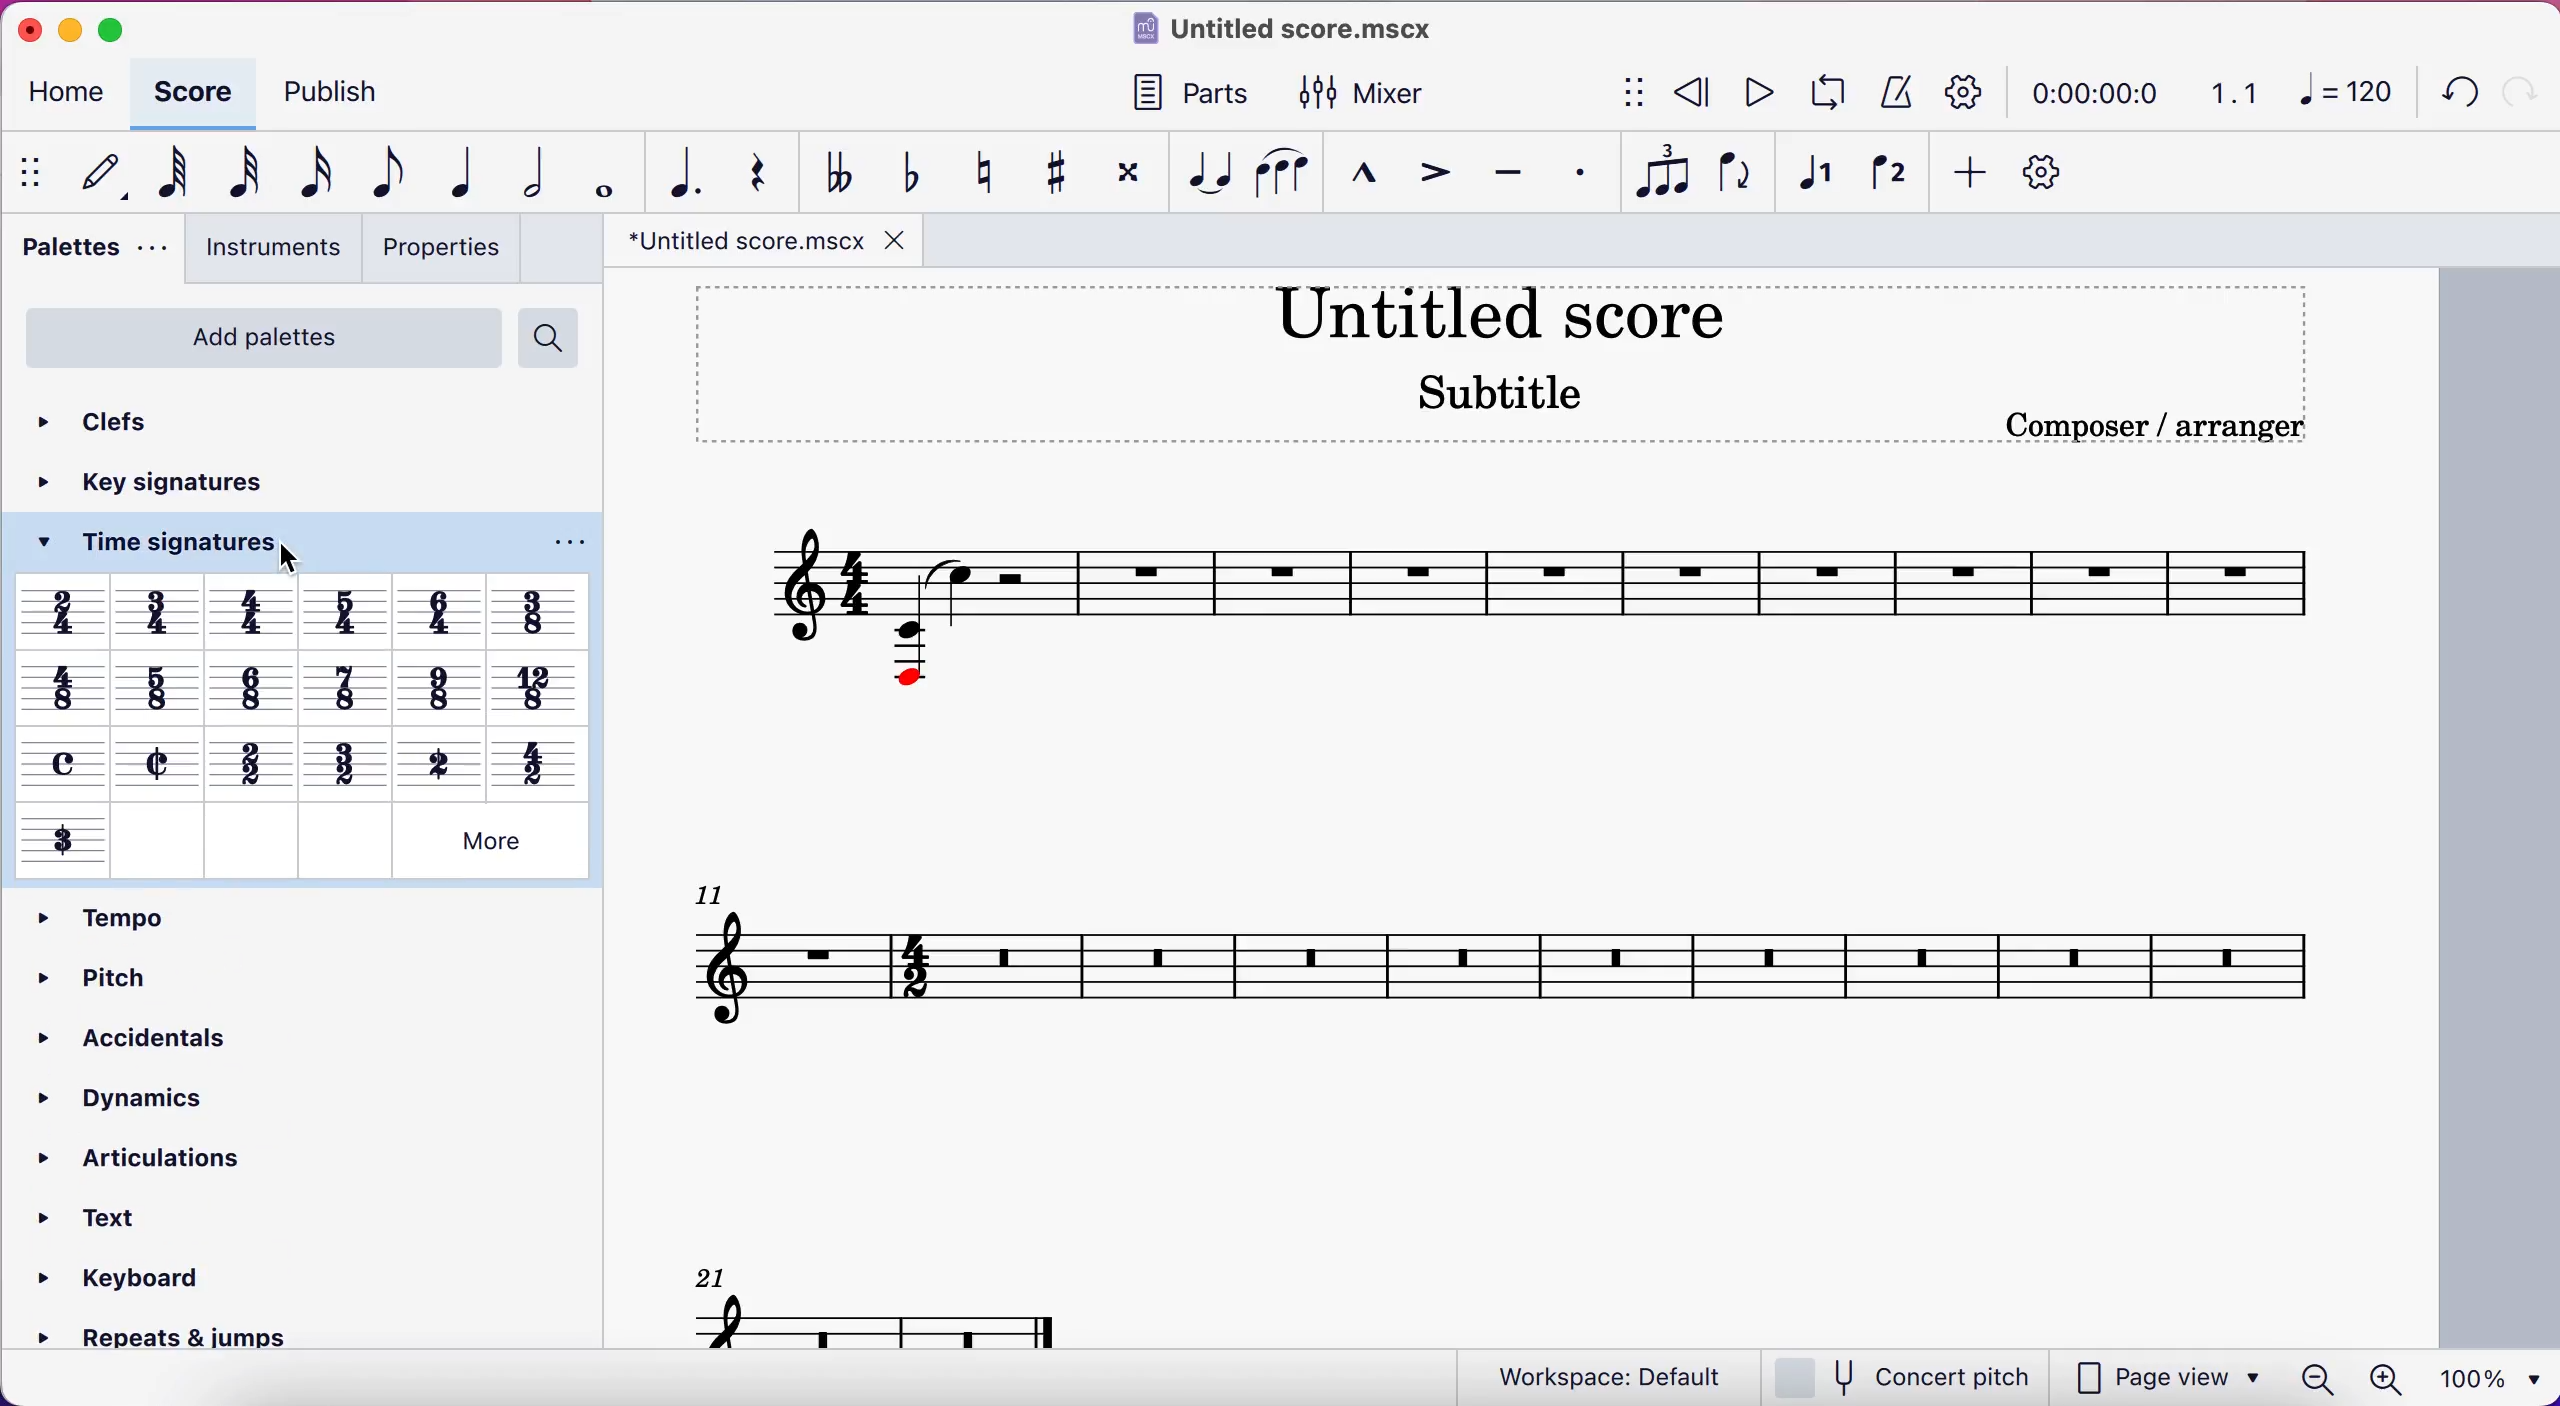 This screenshot has height=1406, width=2560. What do you see at coordinates (491, 845) in the screenshot?
I see `More` at bounding box center [491, 845].